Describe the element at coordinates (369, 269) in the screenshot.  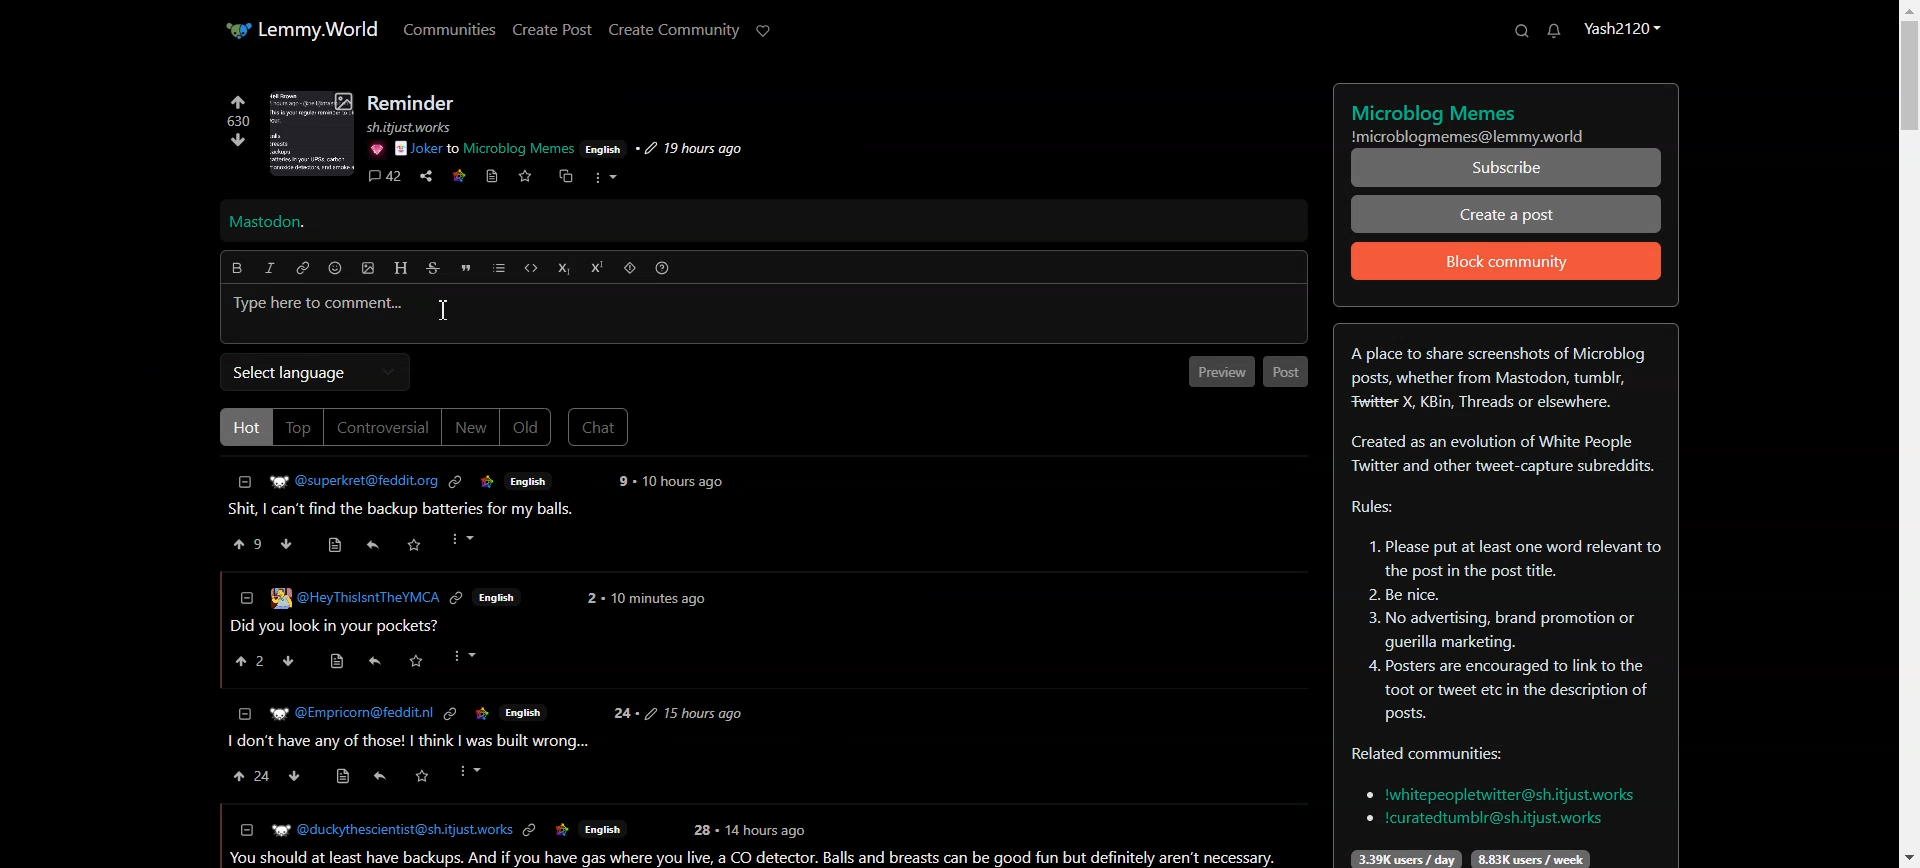
I see `Insert picture` at that location.